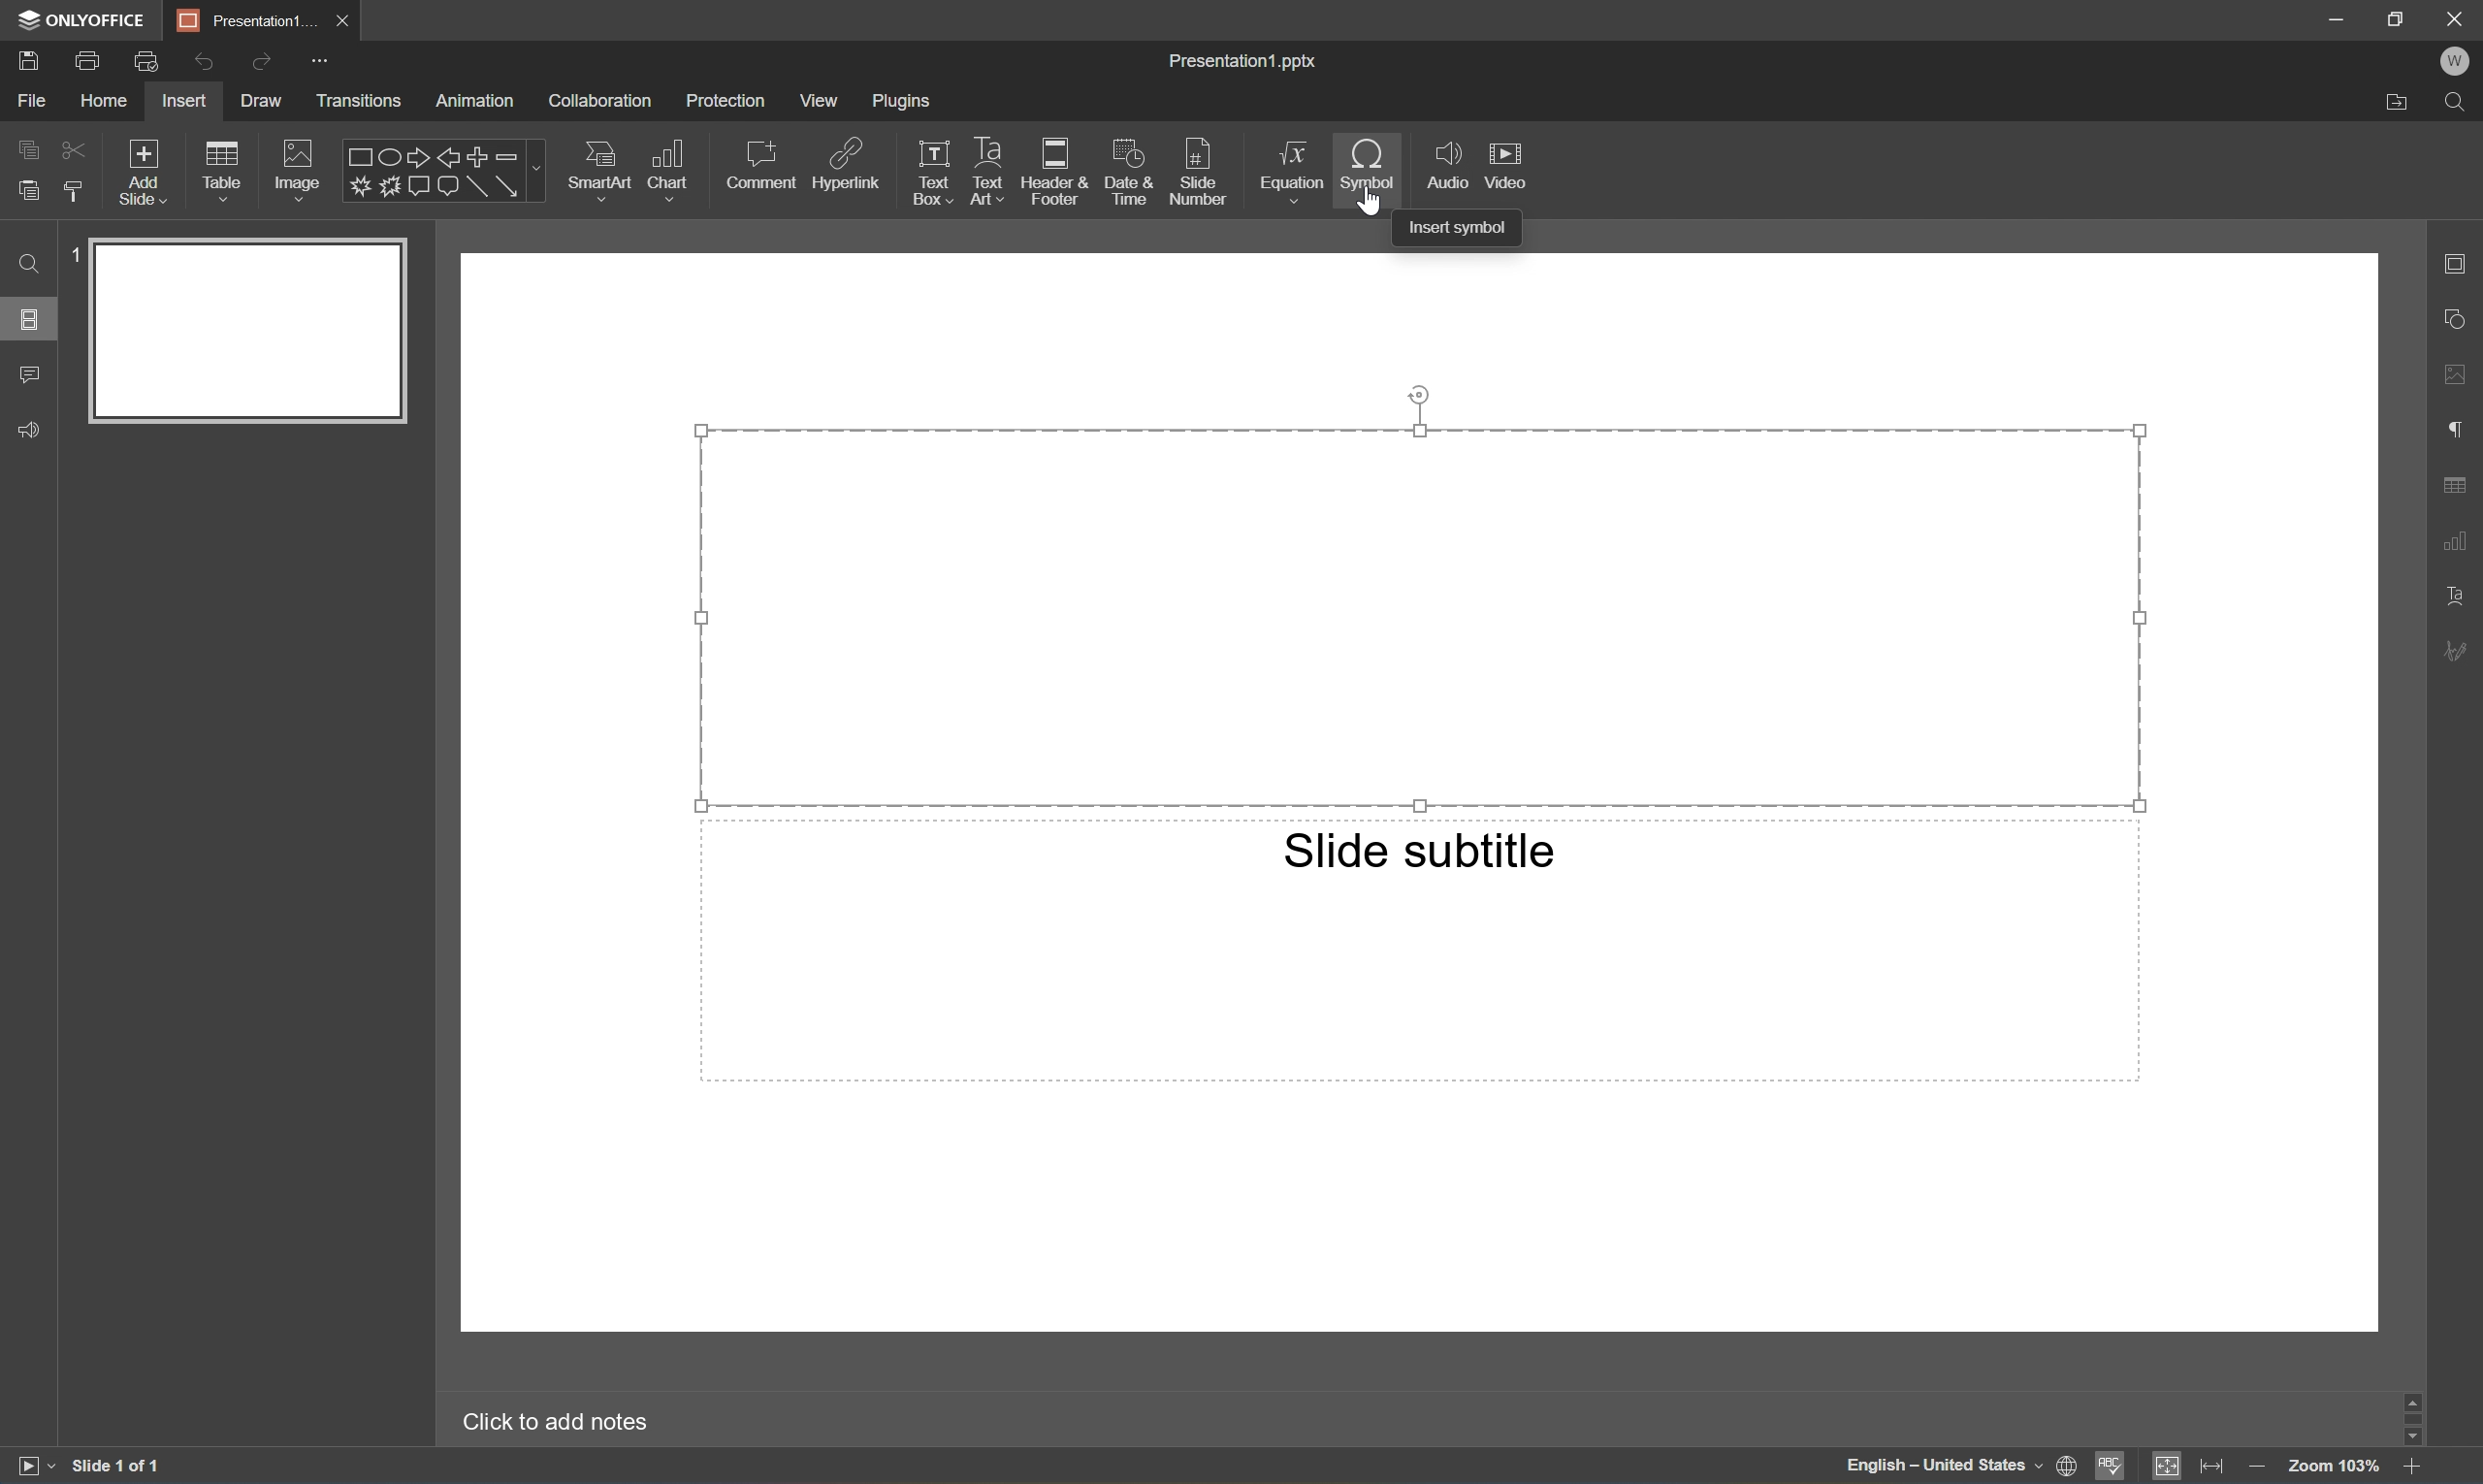  Describe the element at coordinates (2067, 1467) in the screenshot. I see `Set document language` at that location.